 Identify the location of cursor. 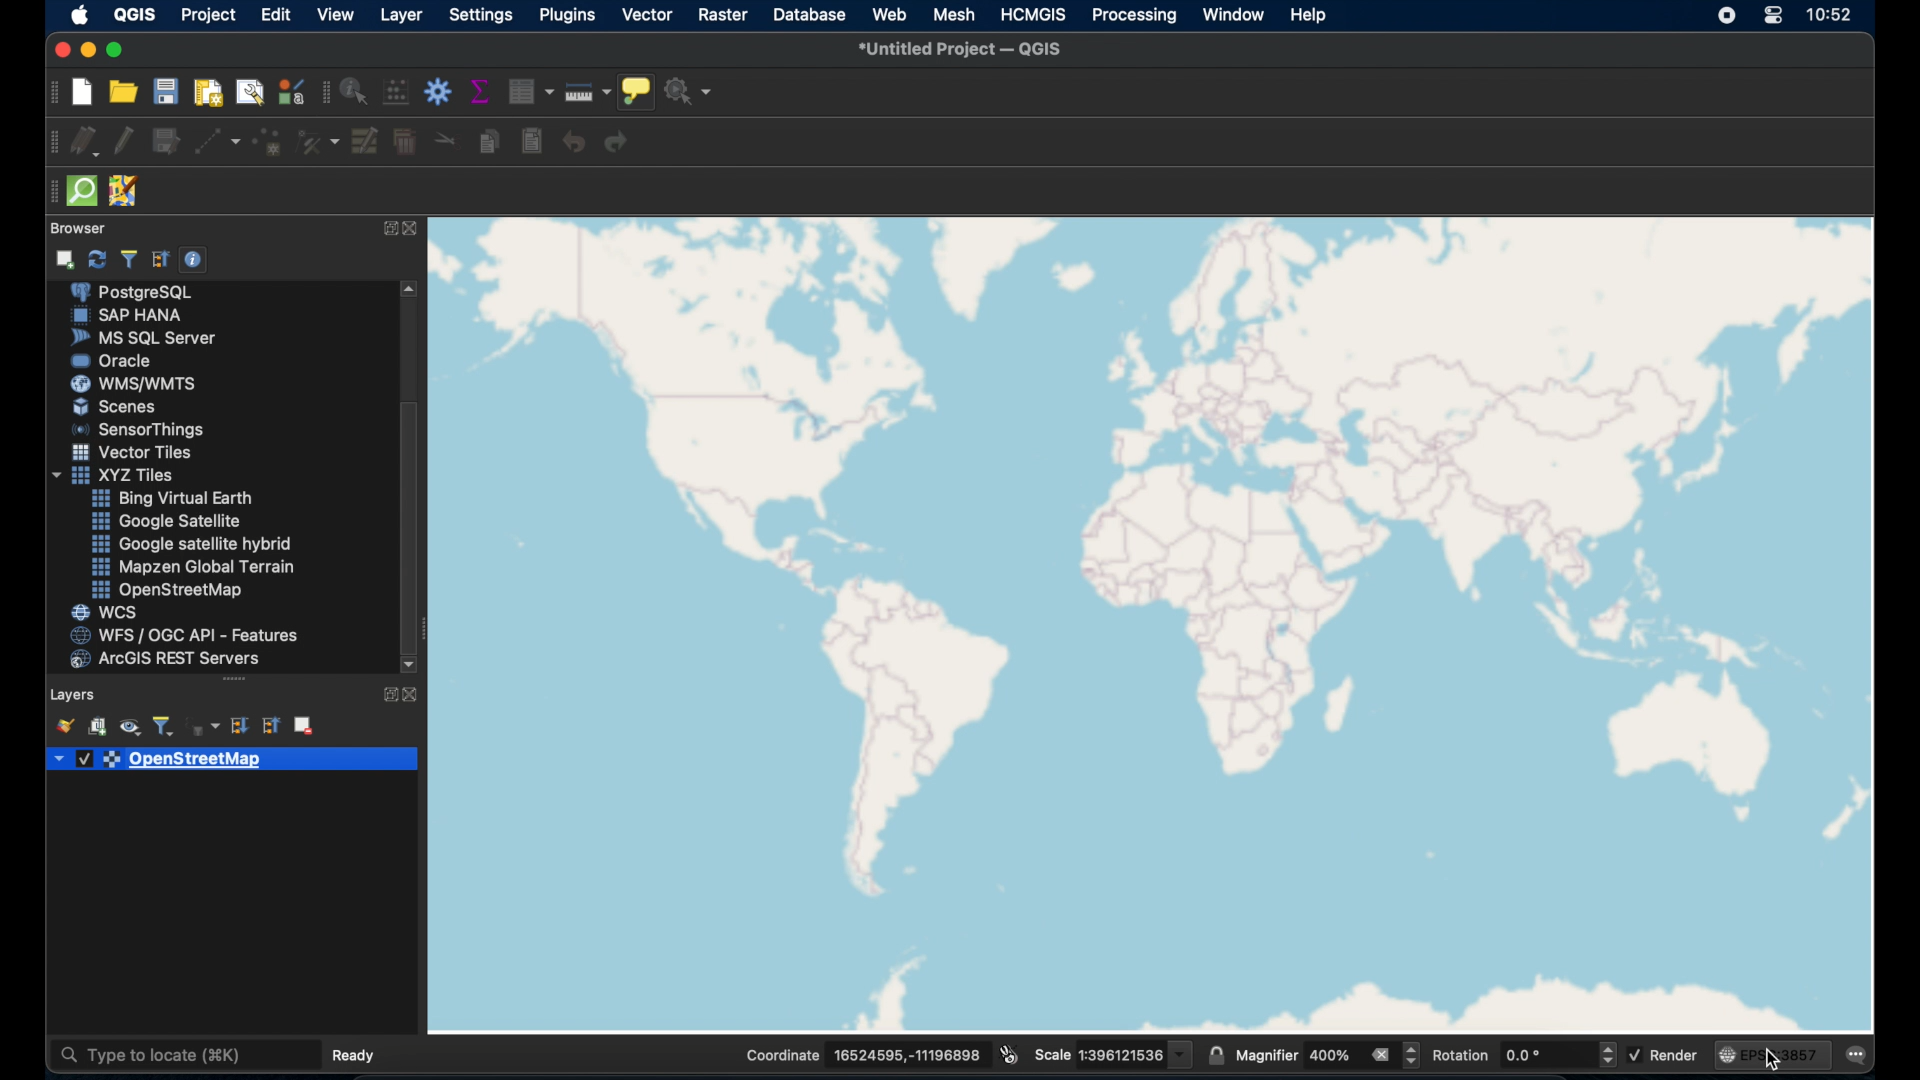
(1788, 1058).